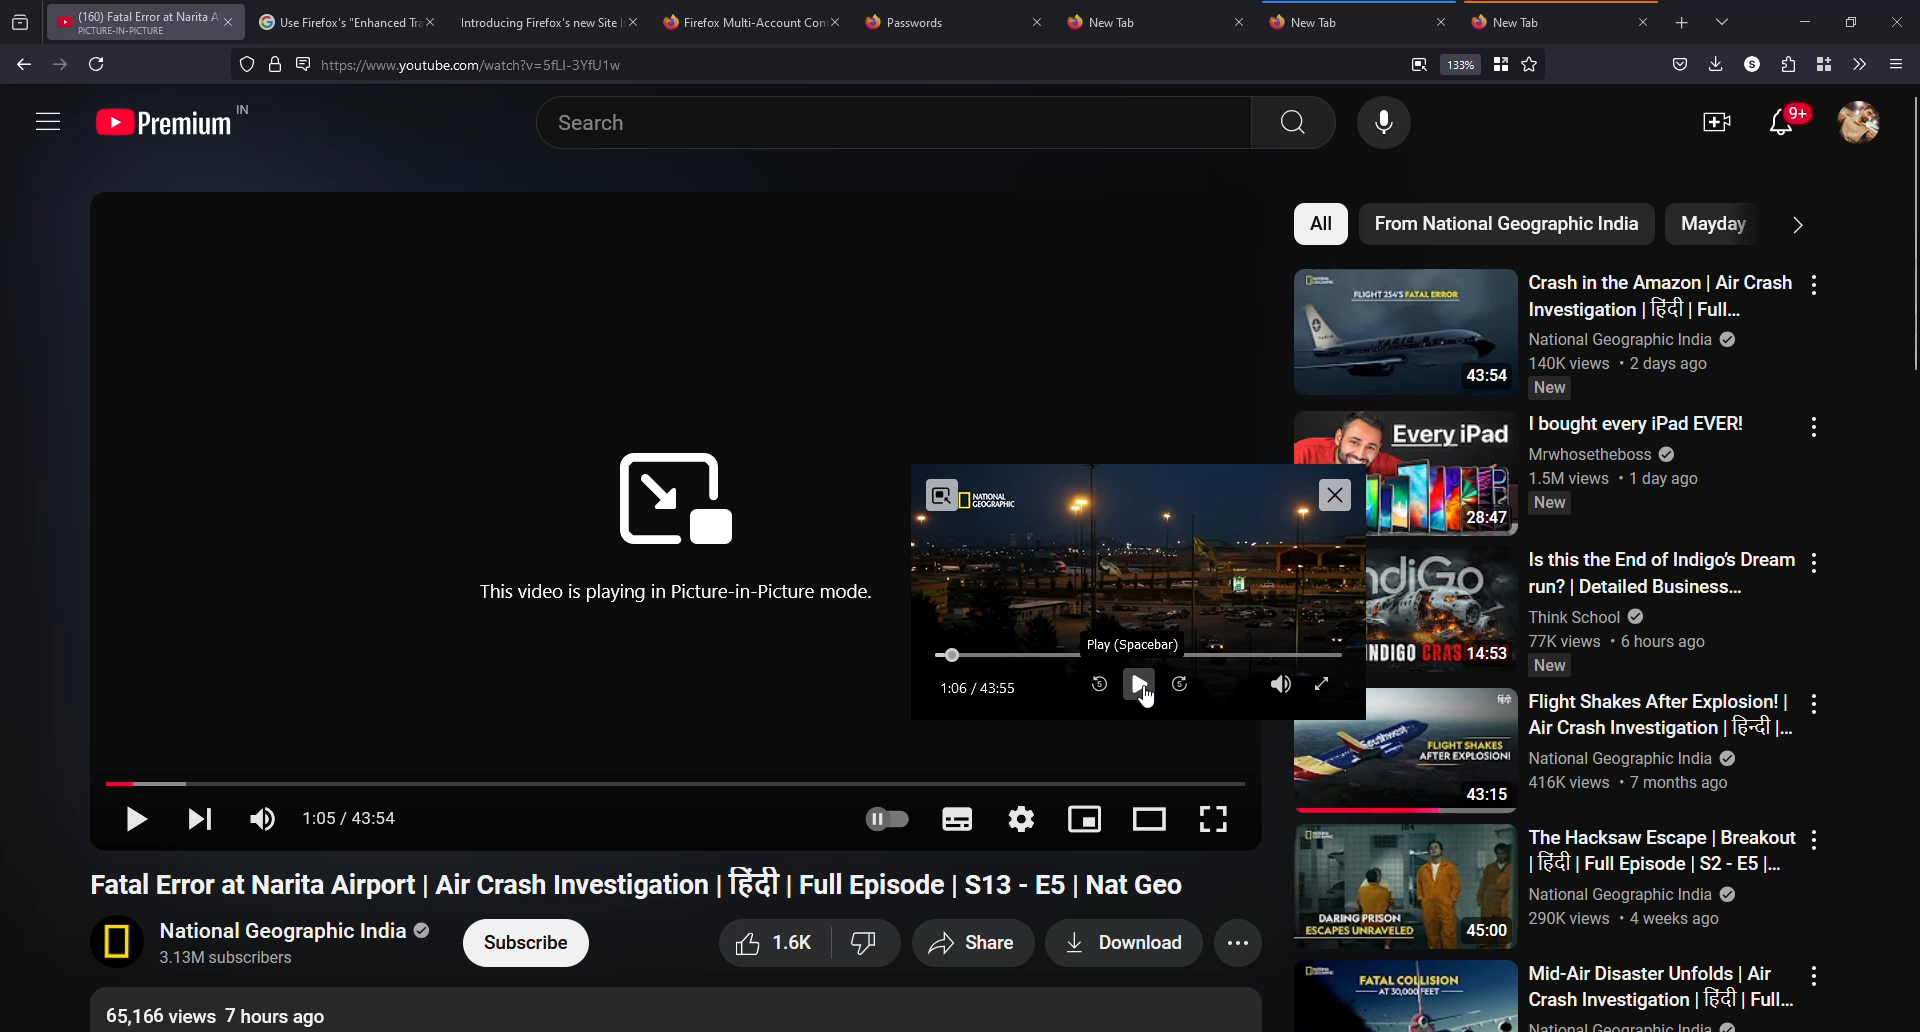 The width and height of the screenshot is (1920, 1032). What do you see at coordinates (1785, 64) in the screenshot?
I see `extensions` at bounding box center [1785, 64].